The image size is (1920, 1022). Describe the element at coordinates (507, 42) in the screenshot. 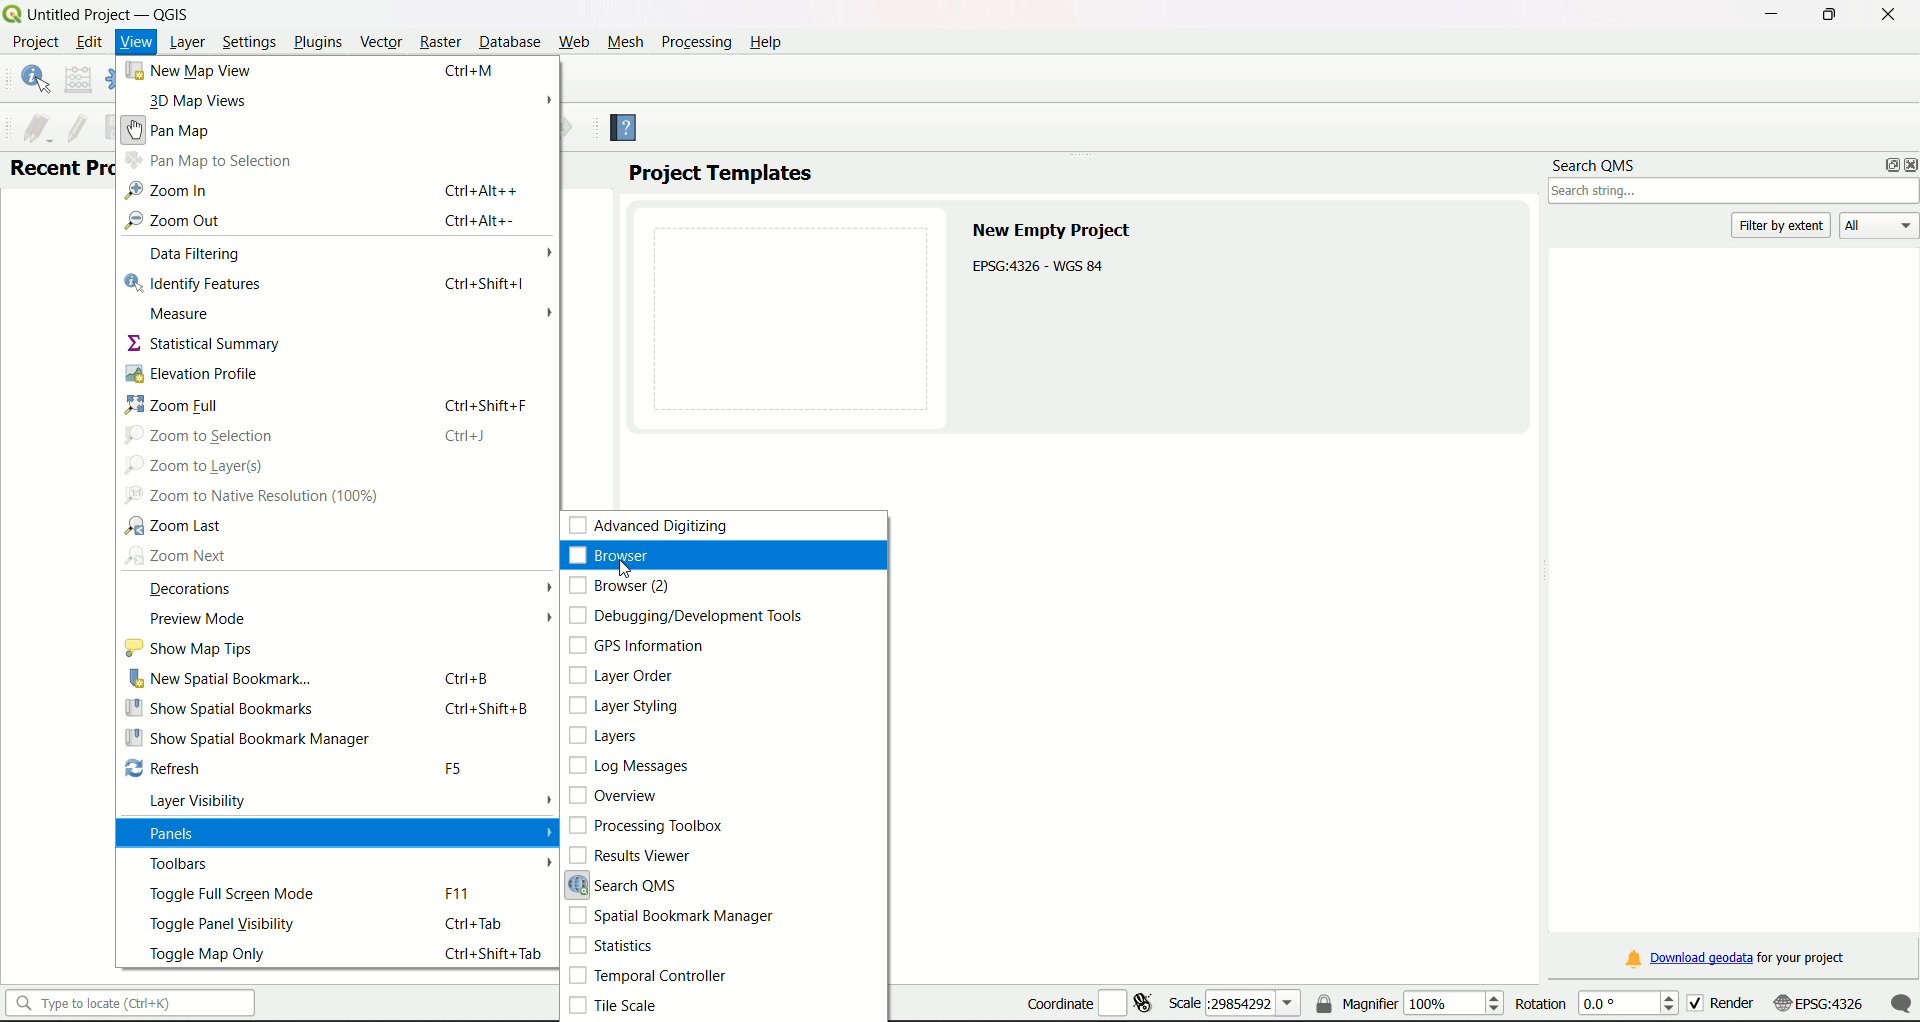

I see `Database` at that location.